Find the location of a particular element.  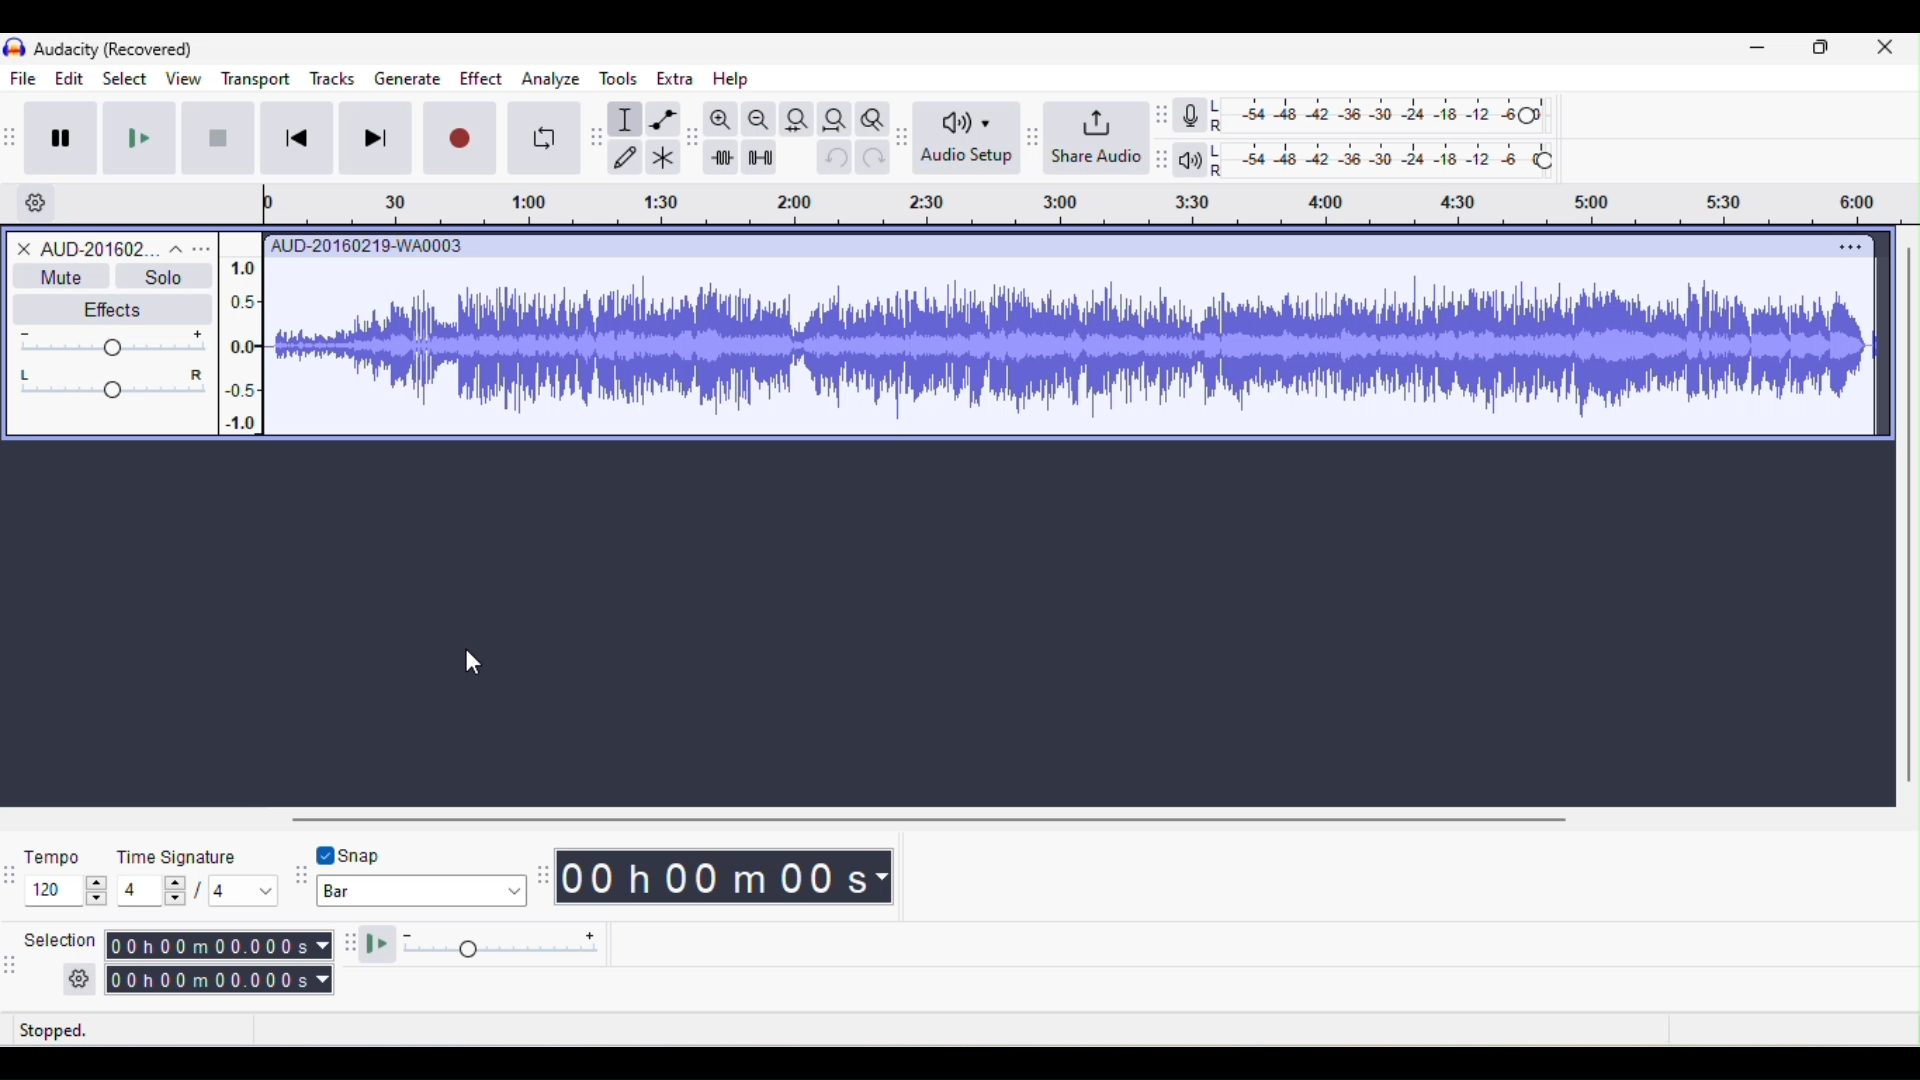

audacity time toolbar is located at coordinates (541, 876).